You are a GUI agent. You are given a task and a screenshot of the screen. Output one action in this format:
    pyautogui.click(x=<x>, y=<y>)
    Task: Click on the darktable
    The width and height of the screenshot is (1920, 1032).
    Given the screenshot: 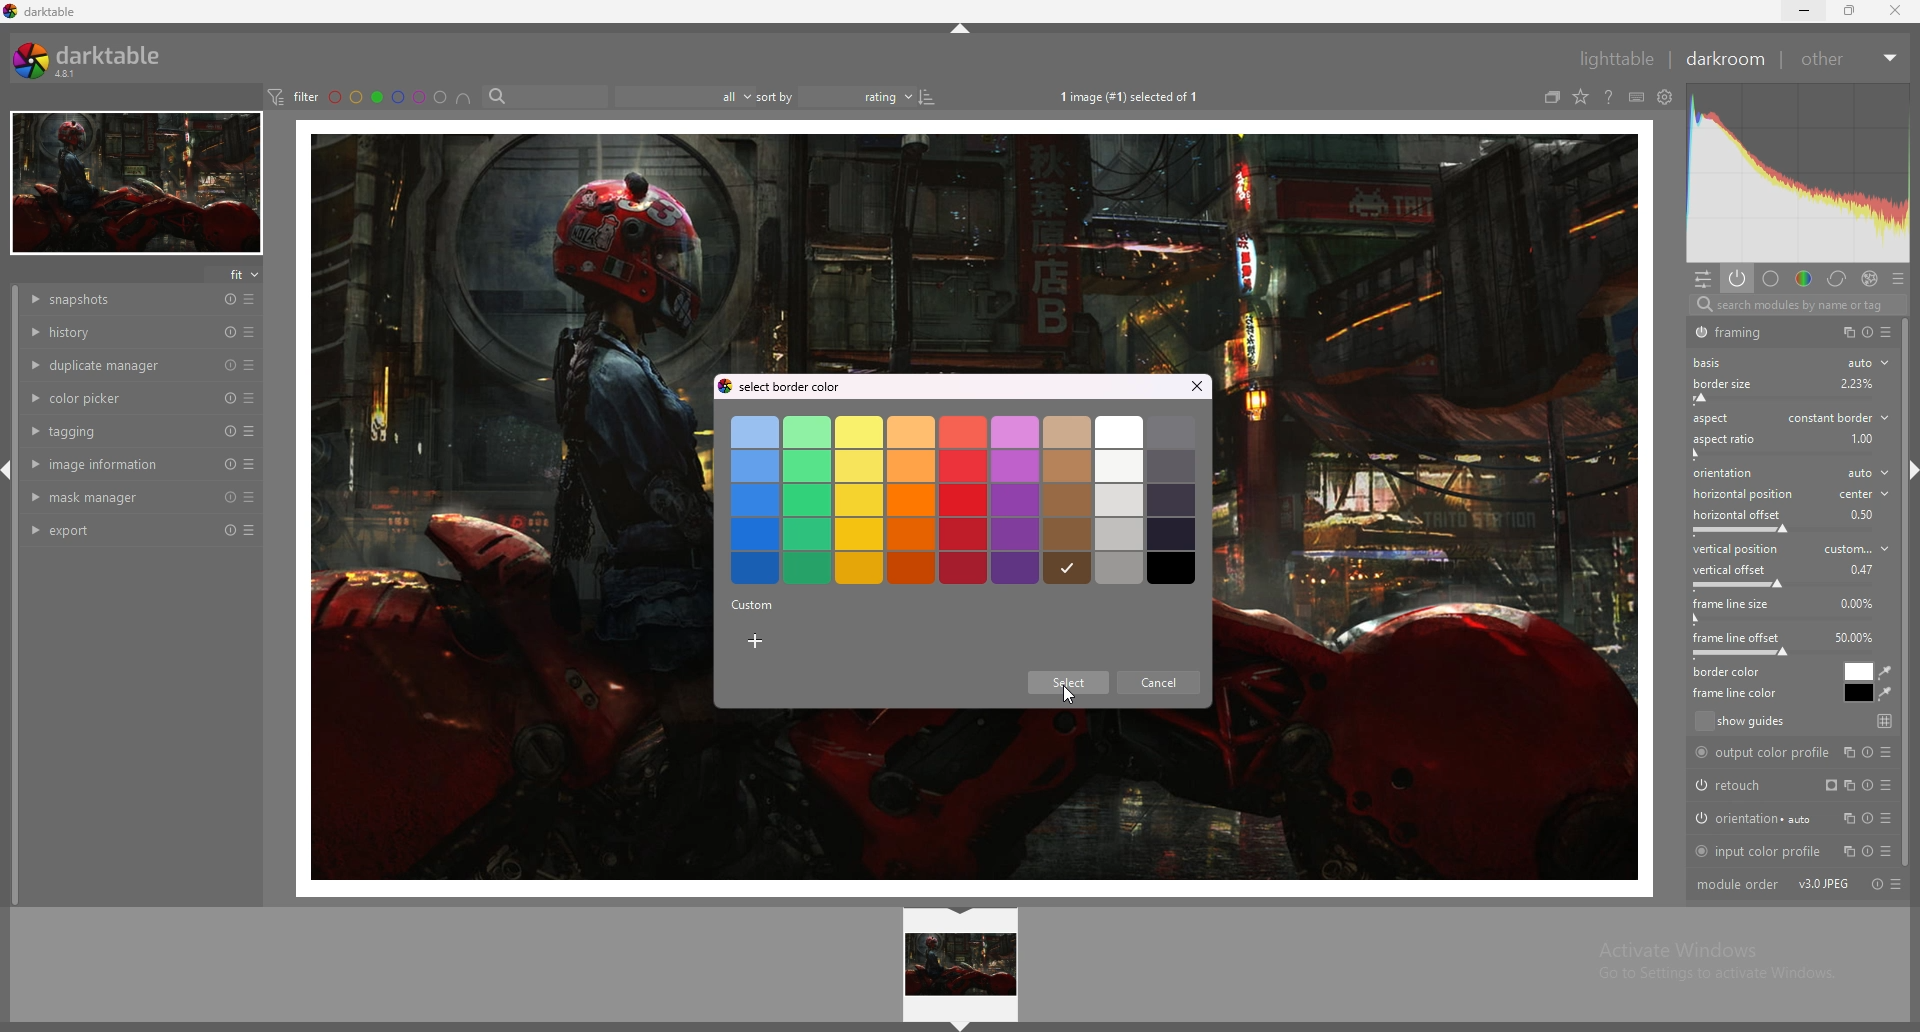 What is the action you would take?
    pyautogui.click(x=95, y=59)
    